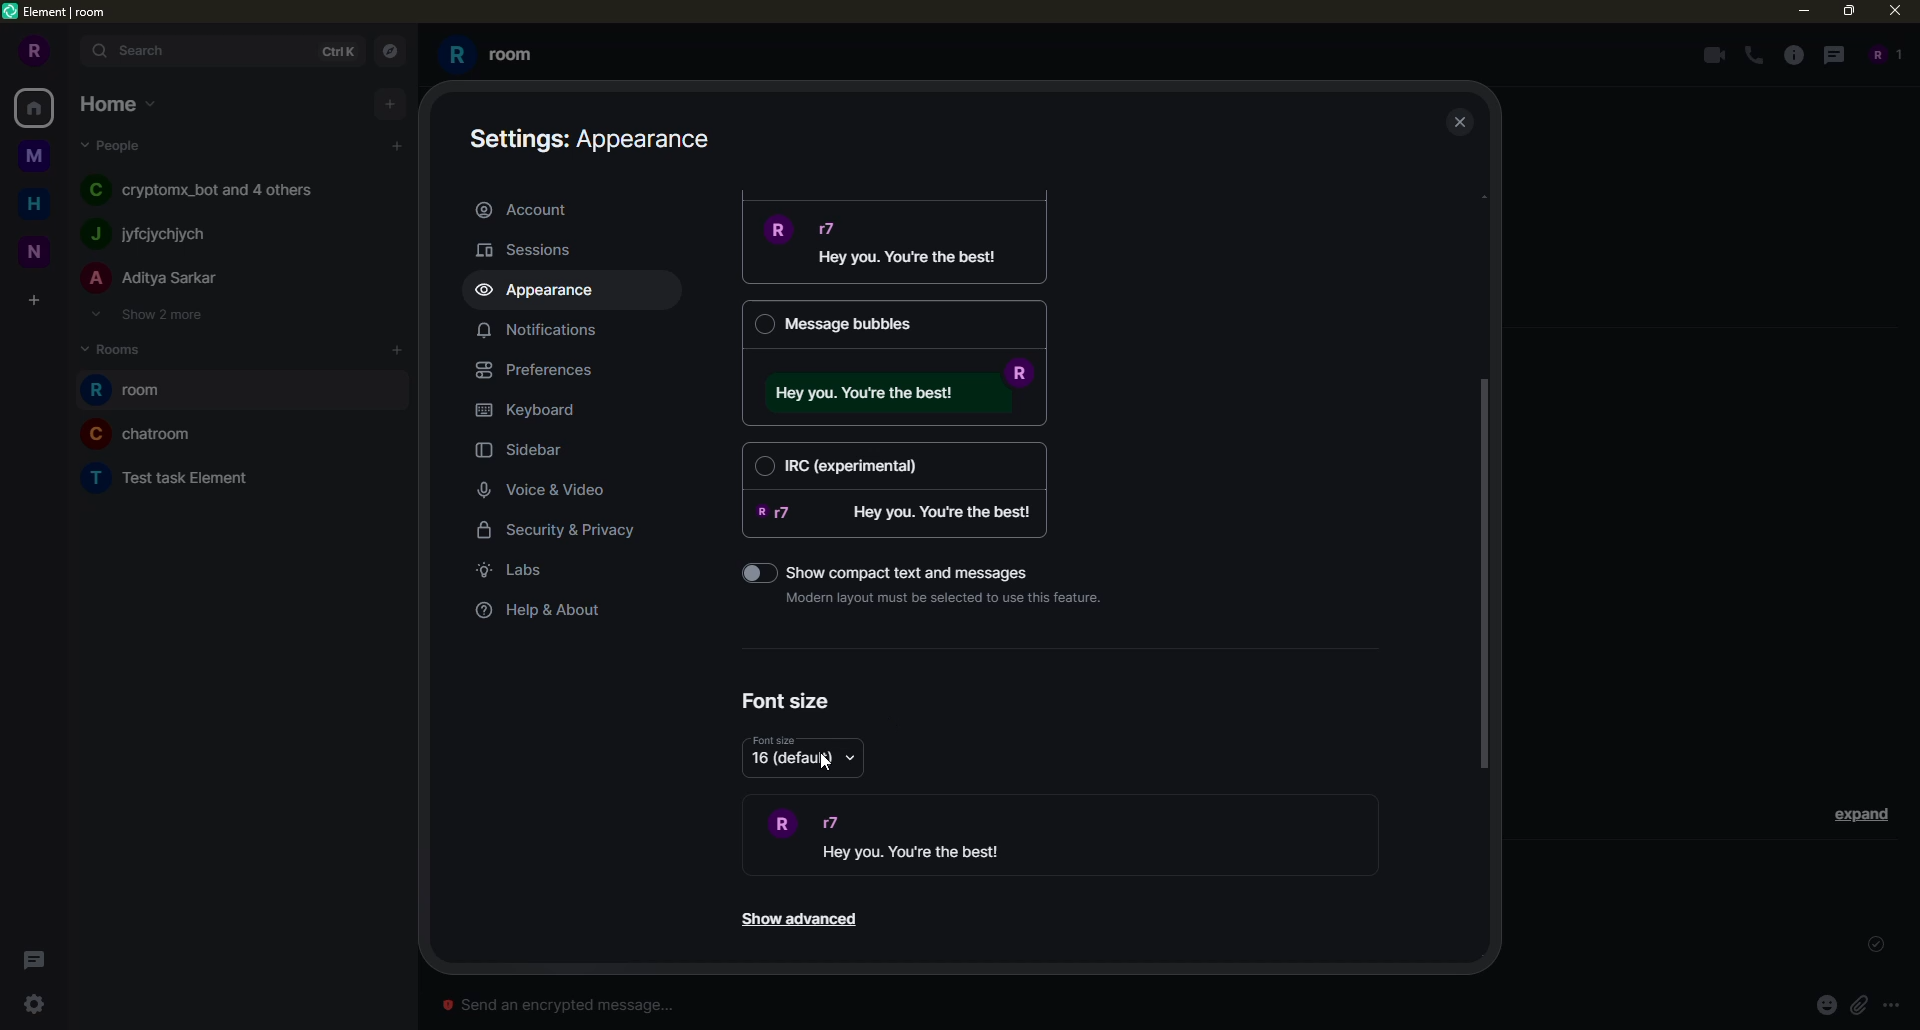 This screenshot has height=1030, width=1920. What do you see at coordinates (30, 960) in the screenshot?
I see `threads` at bounding box center [30, 960].